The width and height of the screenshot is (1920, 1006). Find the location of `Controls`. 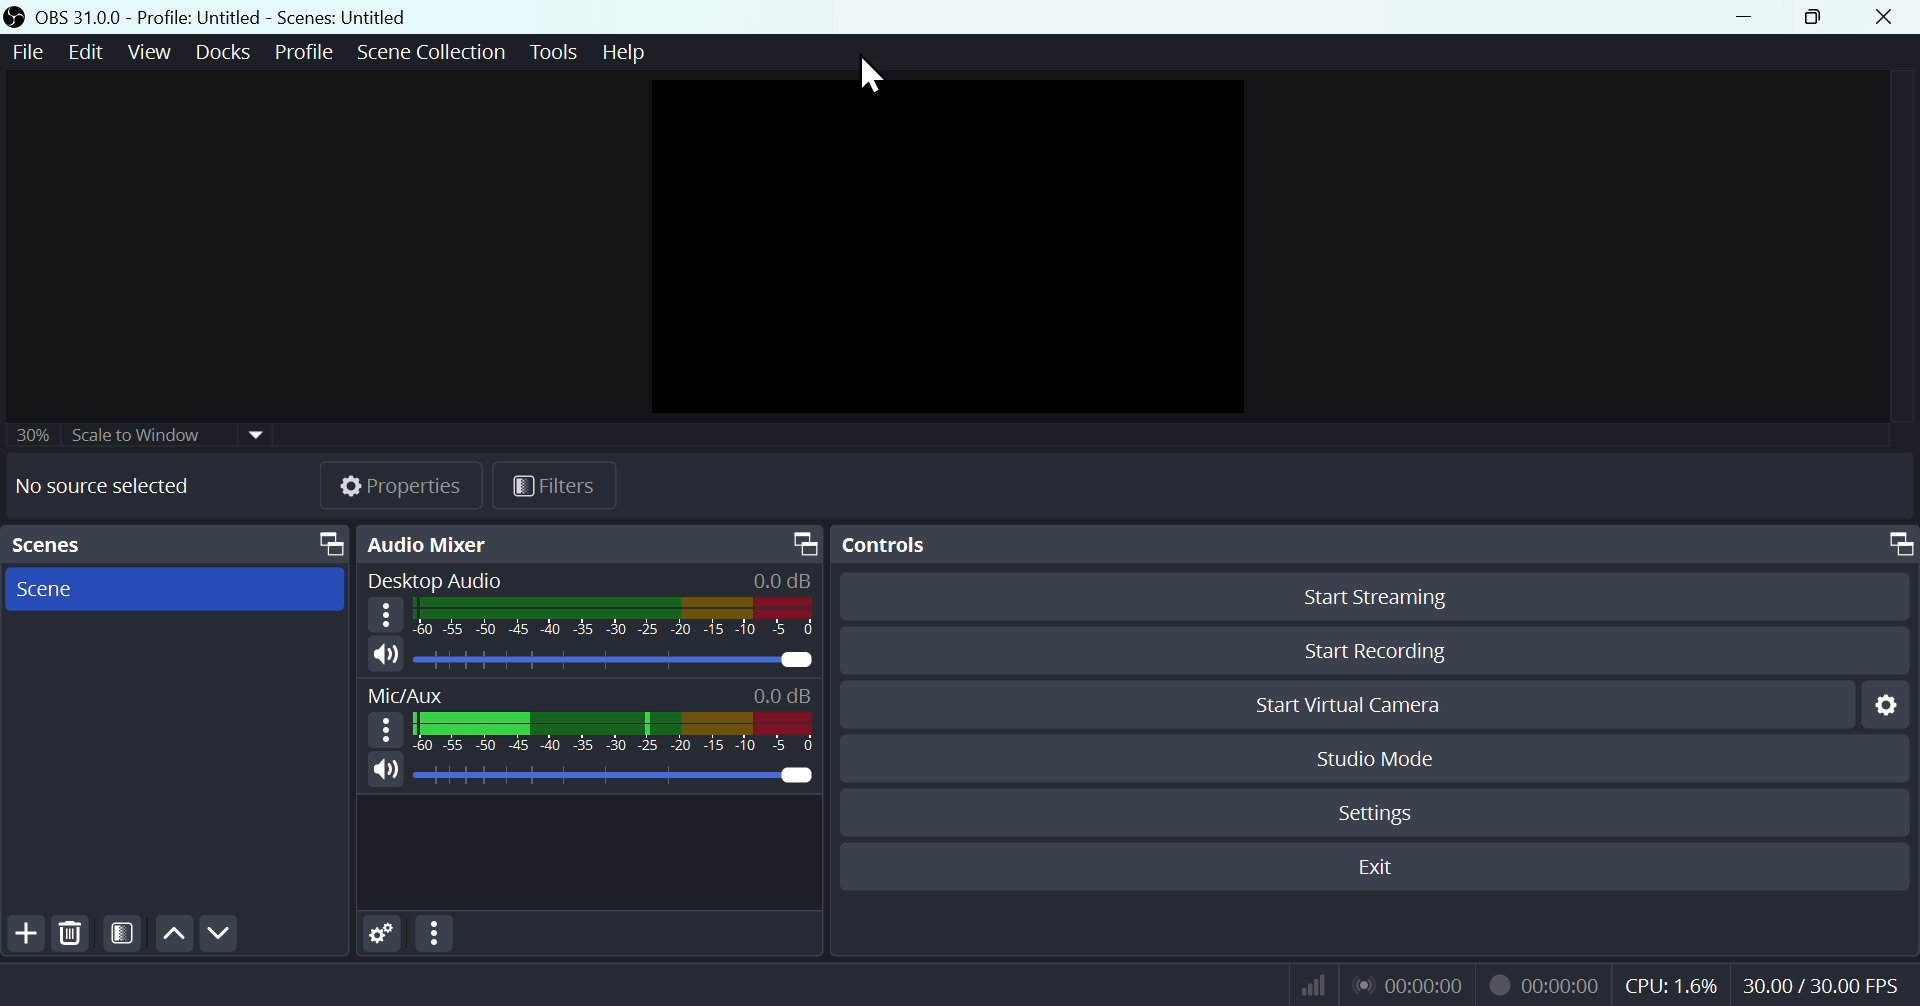

Controls is located at coordinates (1375, 546).